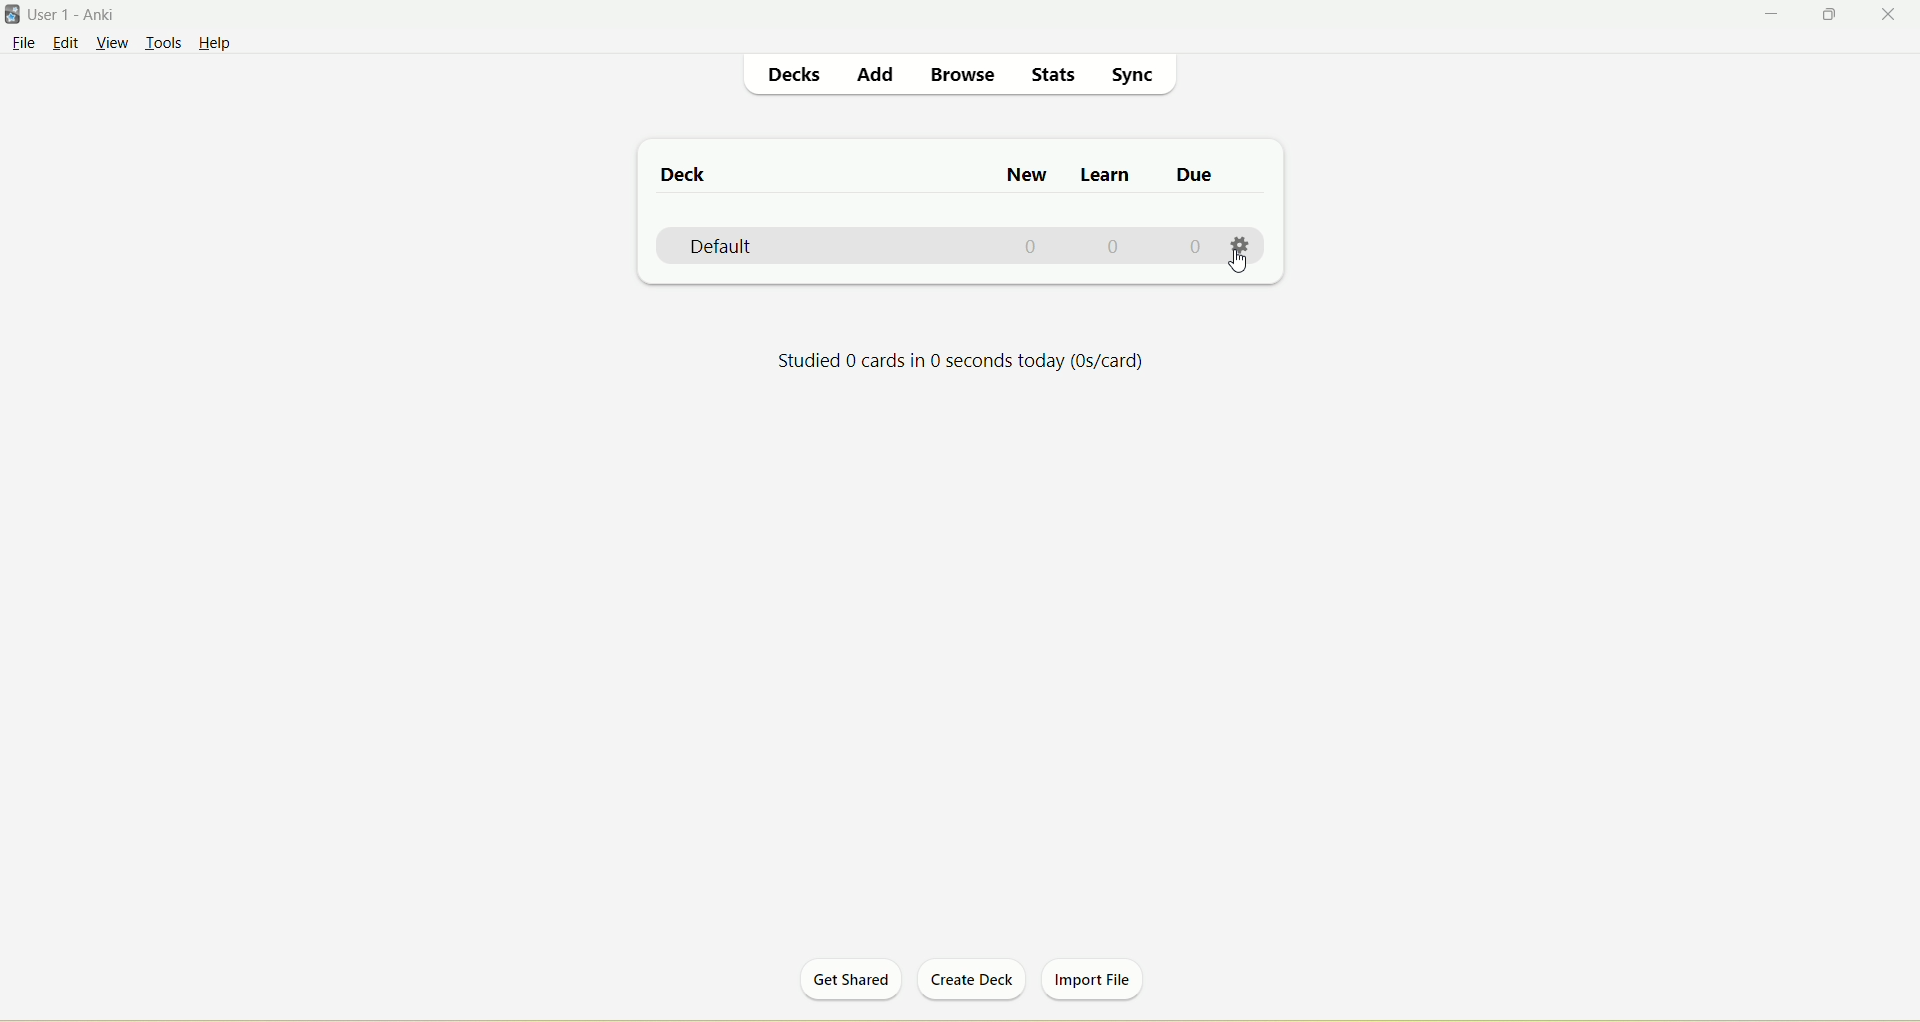 This screenshot has height=1022, width=1920. Describe the element at coordinates (1030, 177) in the screenshot. I see `new` at that location.